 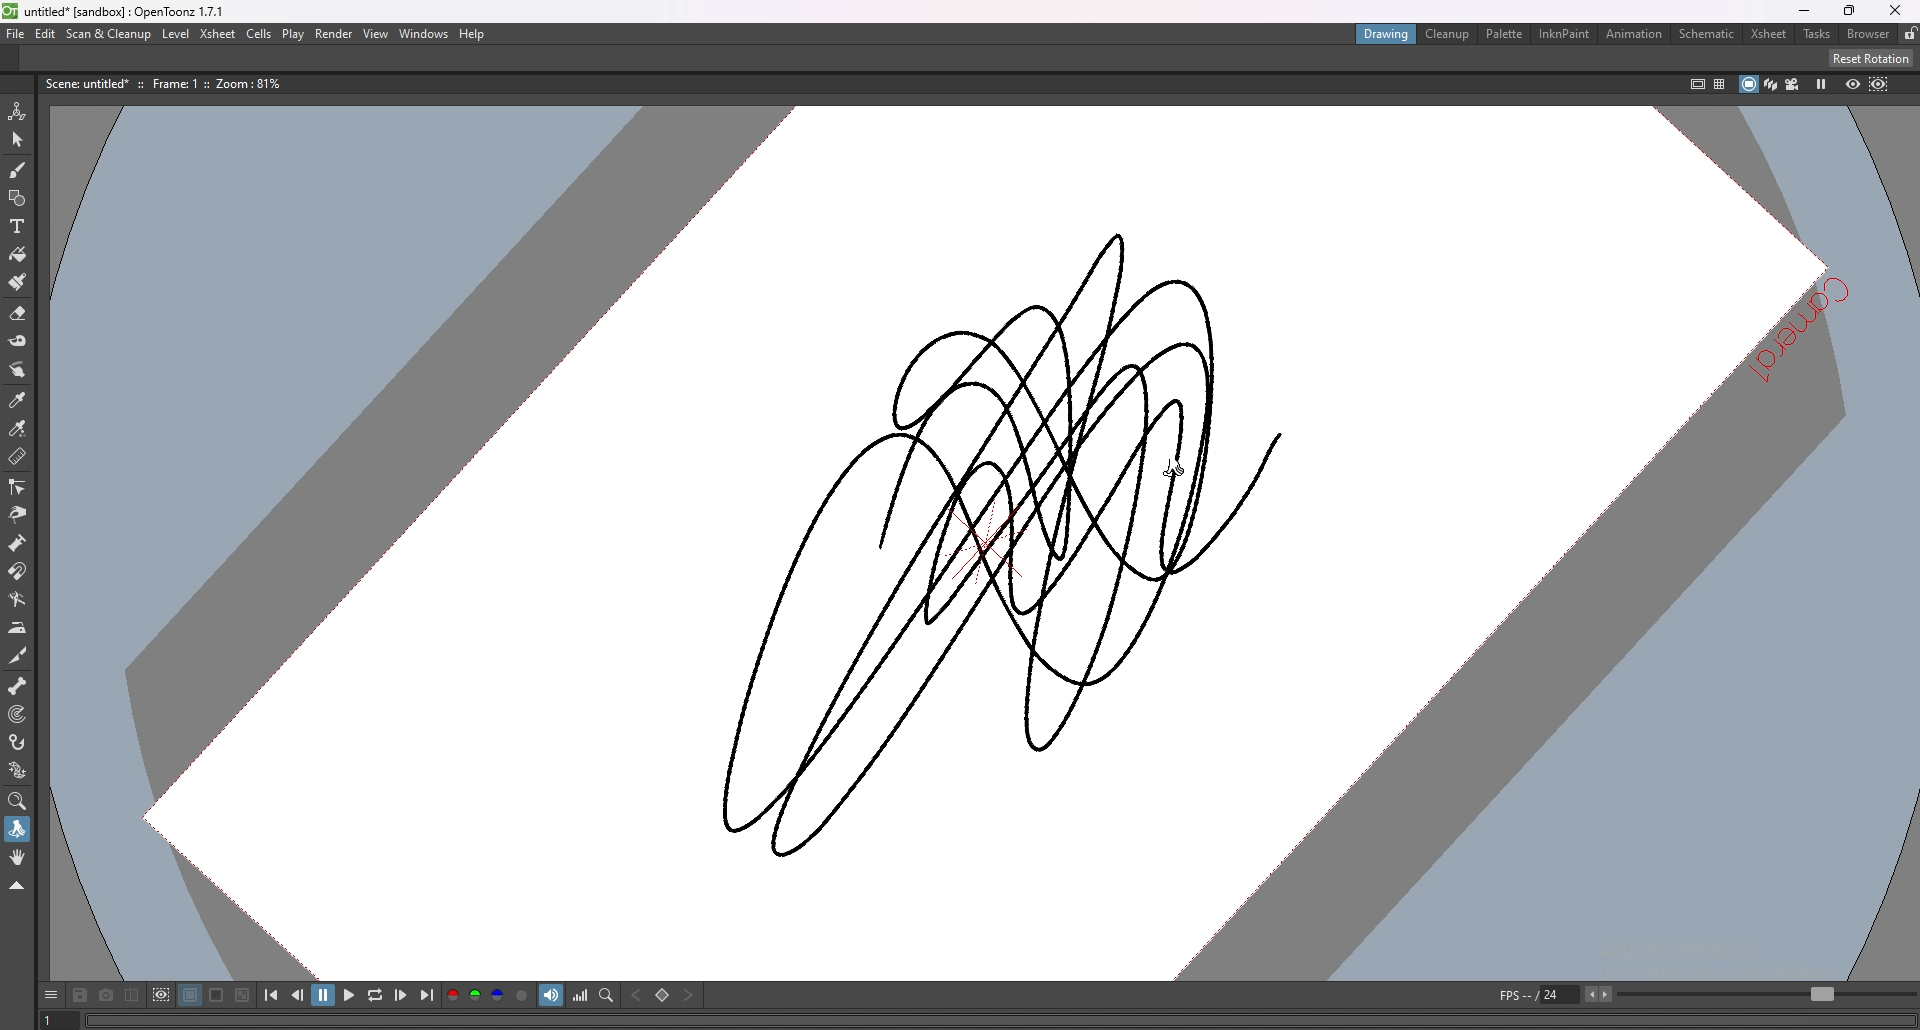 What do you see at coordinates (15, 714) in the screenshot?
I see `target` at bounding box center [15, 714].